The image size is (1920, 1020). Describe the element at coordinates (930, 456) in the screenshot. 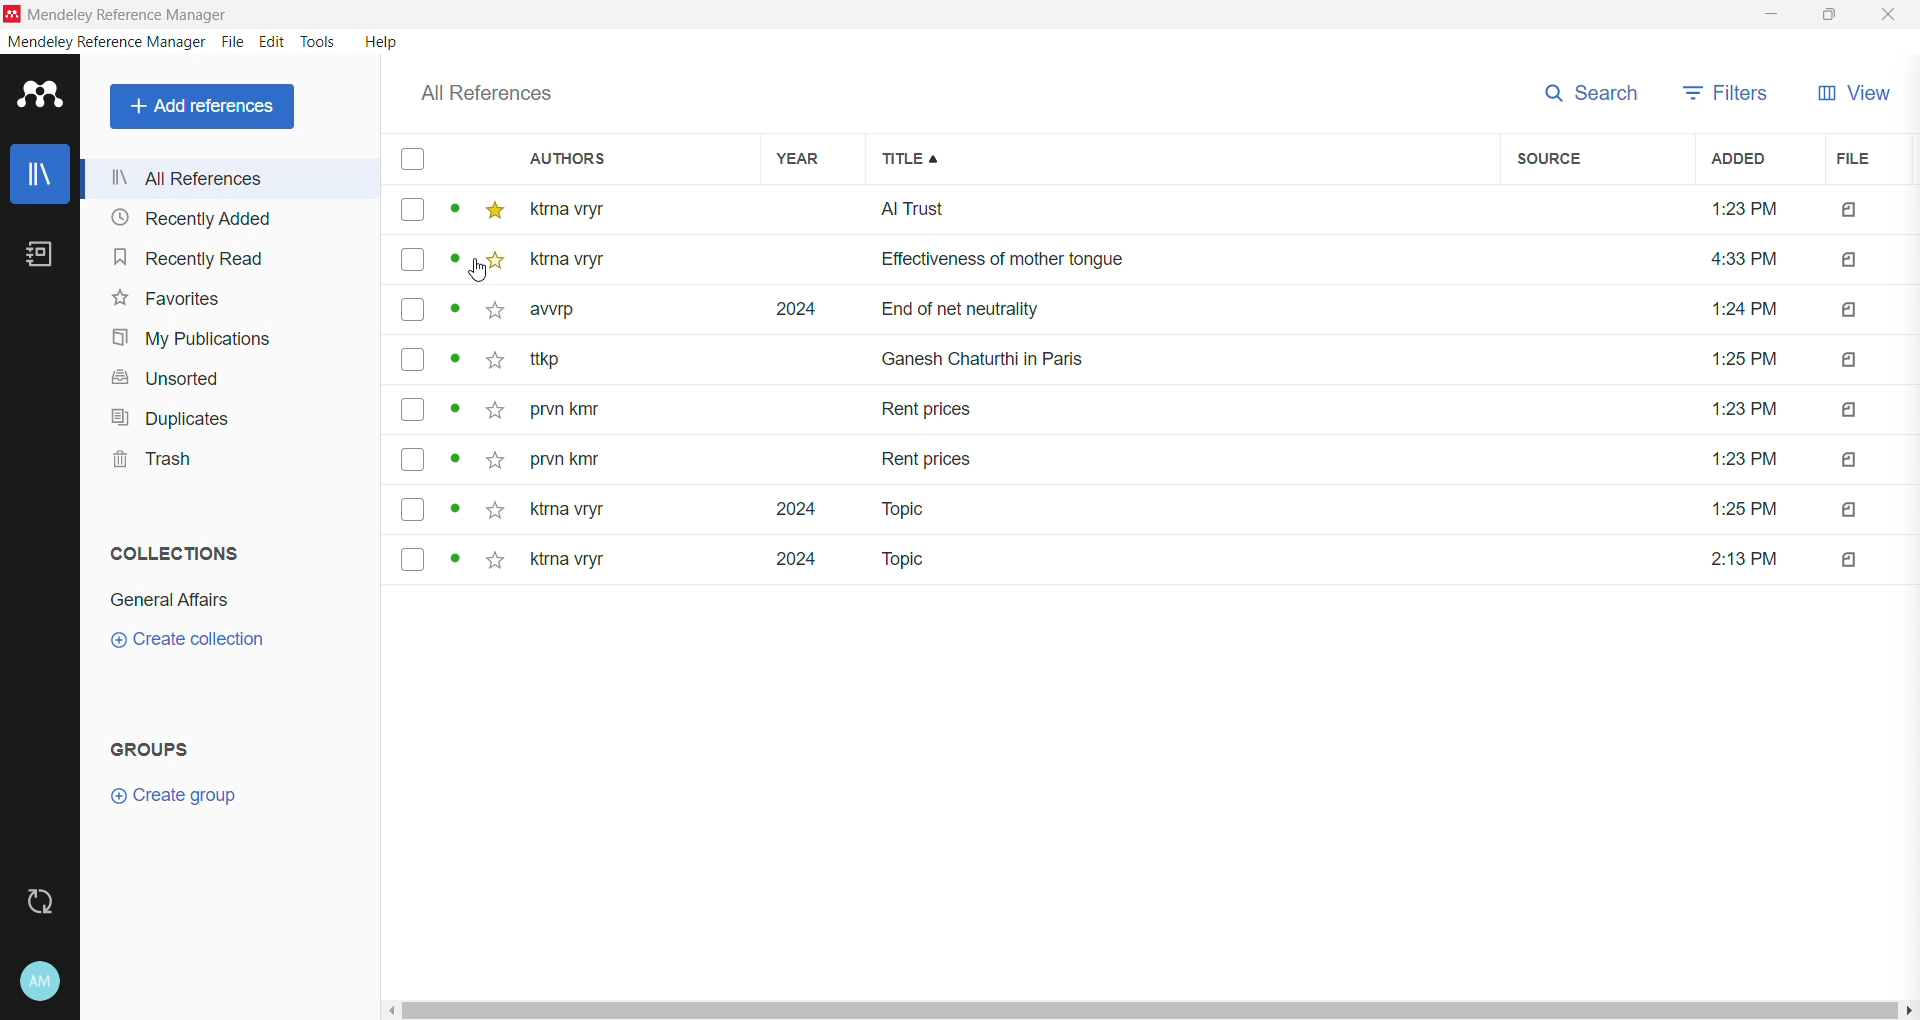

I see `rent prices ` at that location.